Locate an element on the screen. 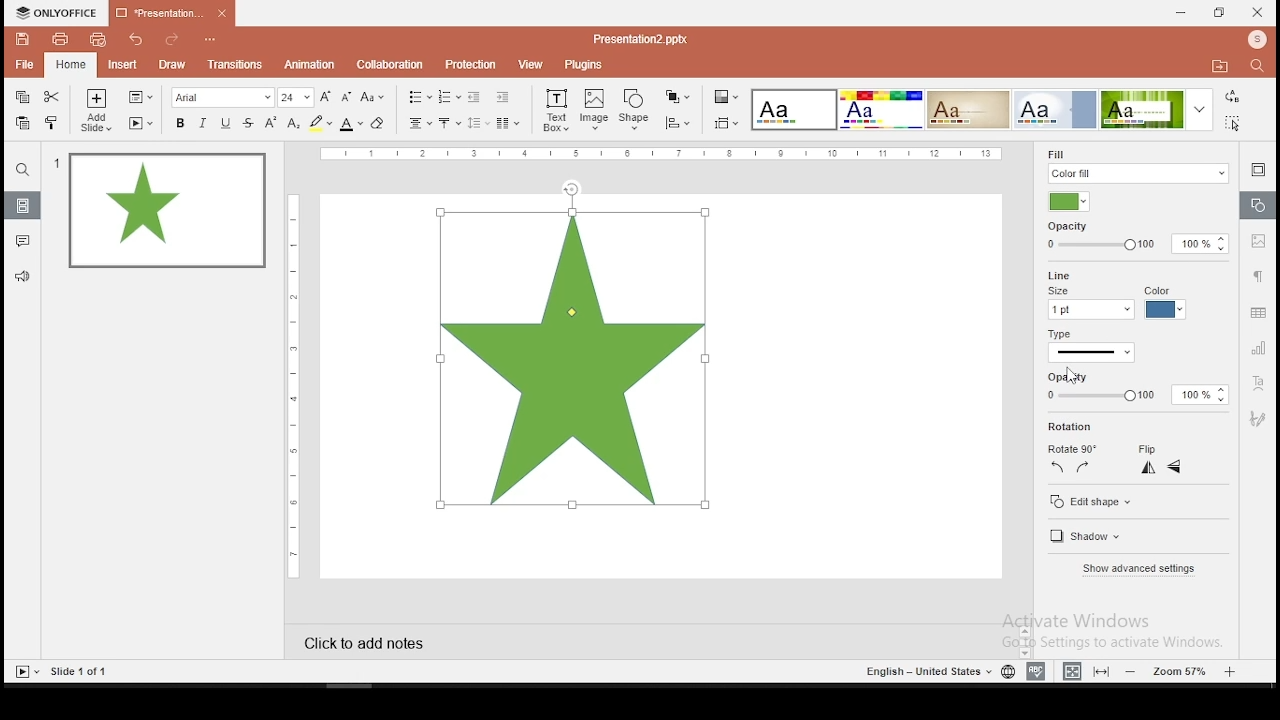 Image resolution: width=1280 pixels, height=720 pixels. increase indent is located at coordinates (503, 96).